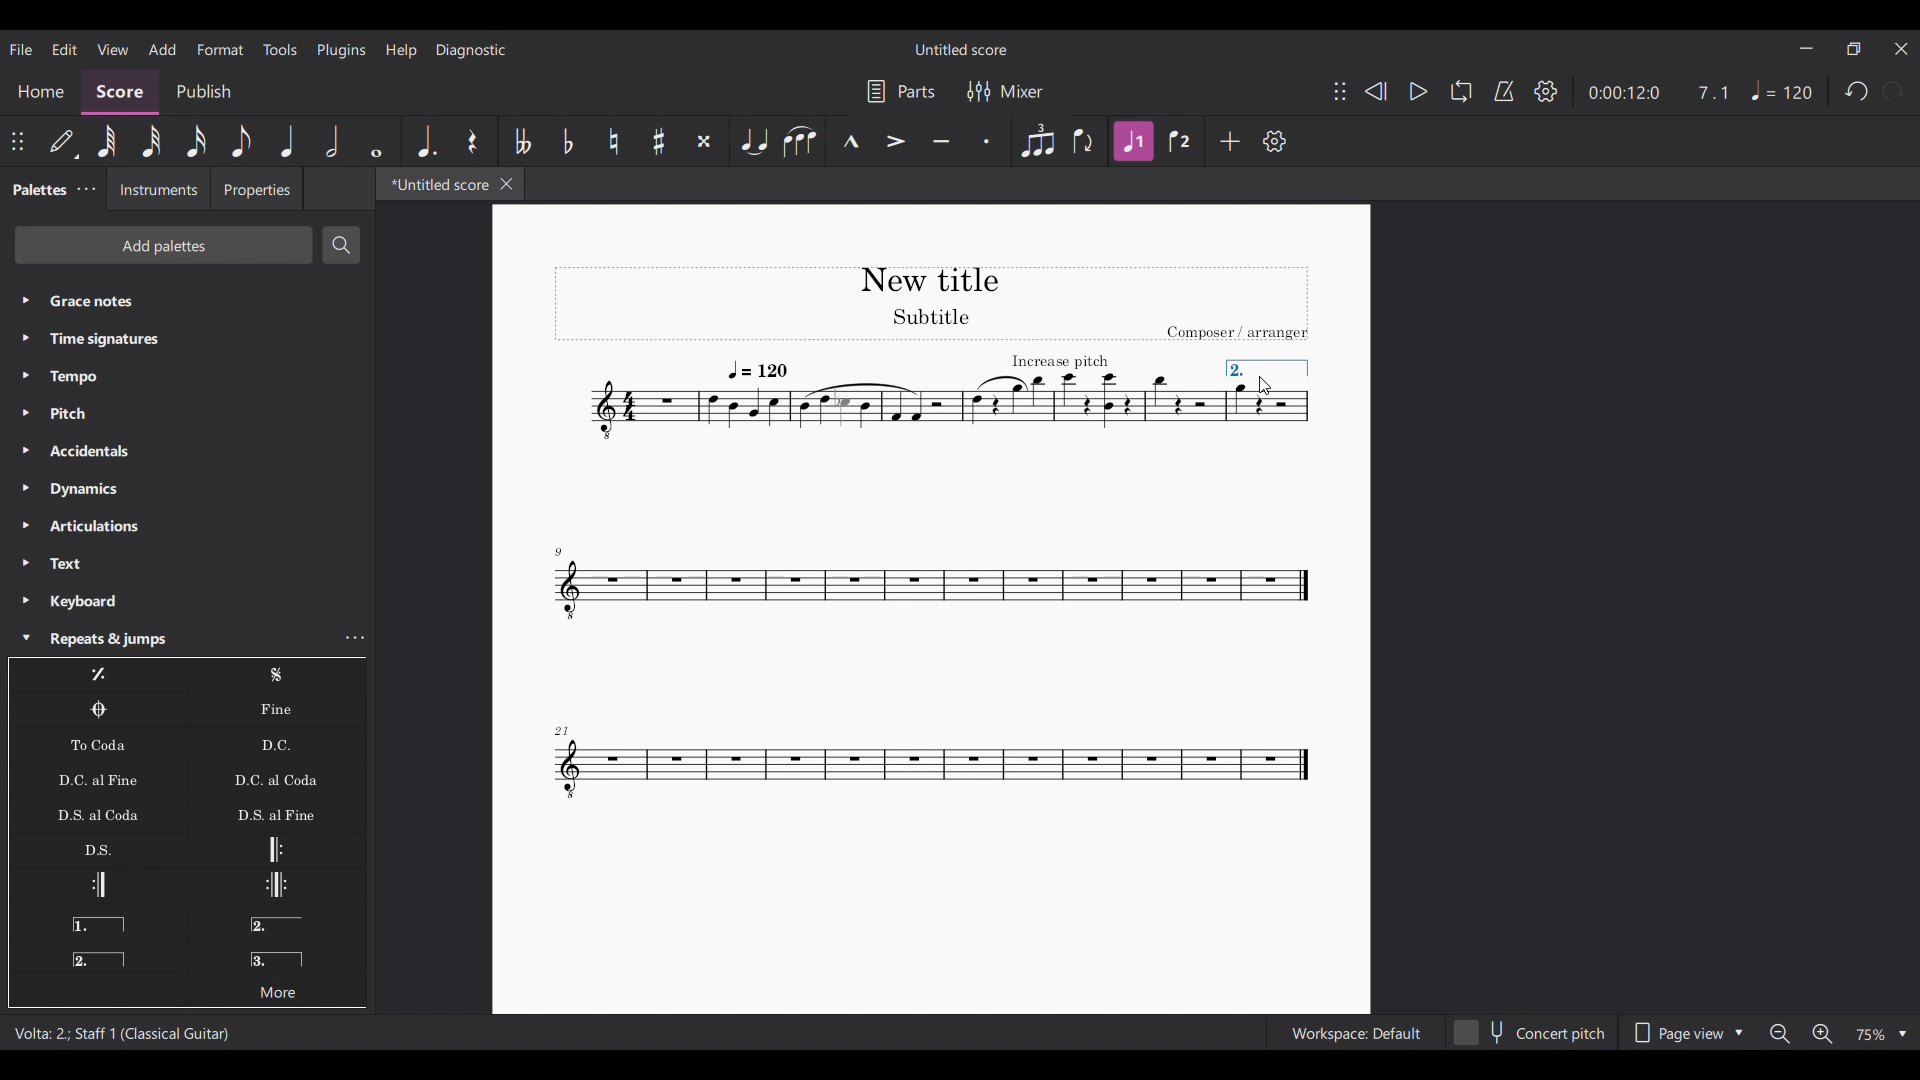  Describe the element at coordinates (376, 141) in the screenshot. I see `Whole note` at that location.